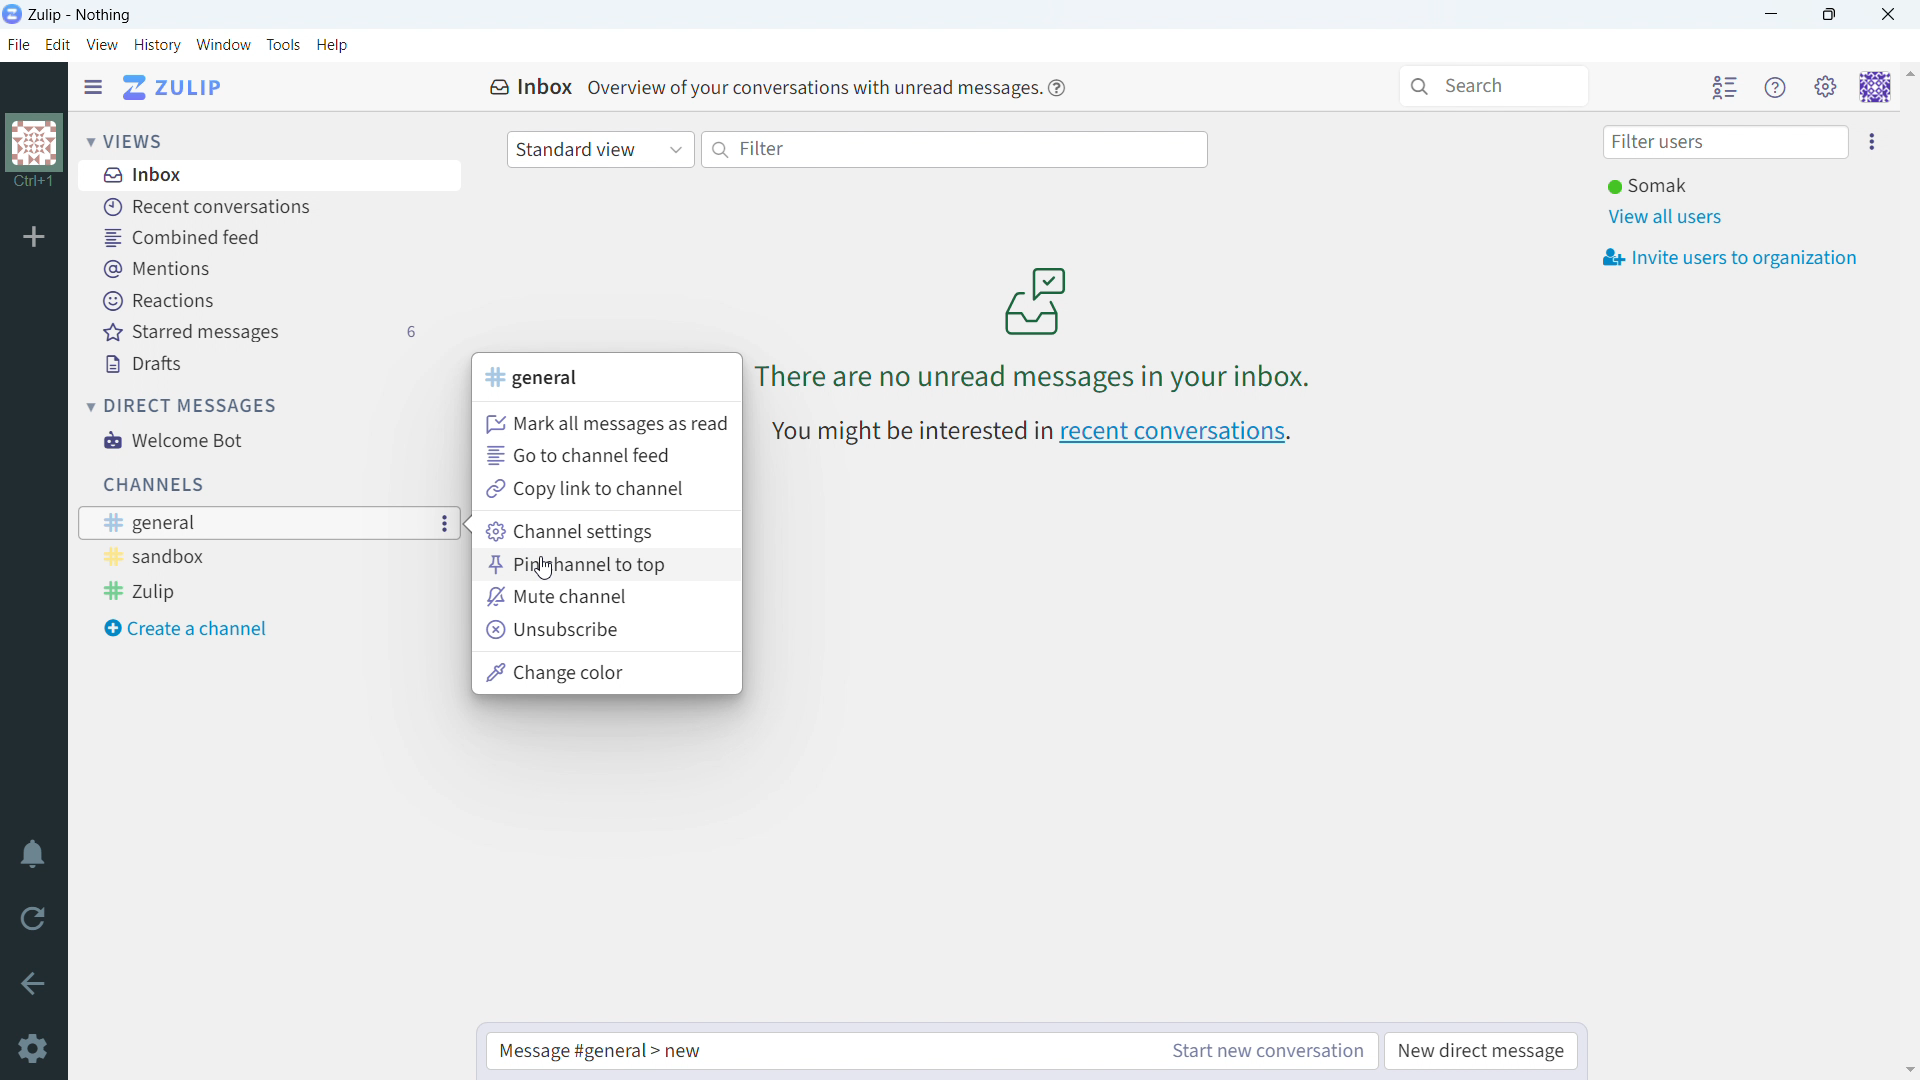 The image size is (1920, 1080). I want to click on create a channel, so click(238, 629).